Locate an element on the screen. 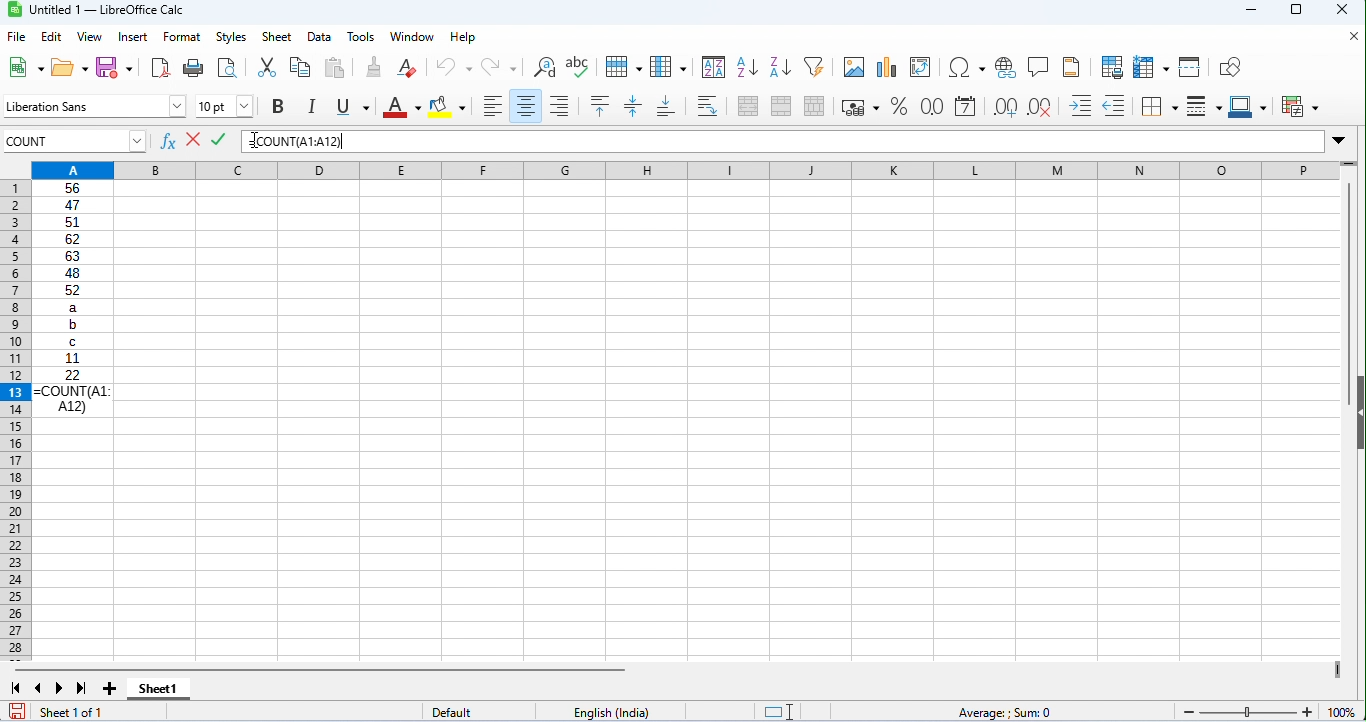 This screenshot has height=722, width=1366. undo is located at coordinates (456, 67).